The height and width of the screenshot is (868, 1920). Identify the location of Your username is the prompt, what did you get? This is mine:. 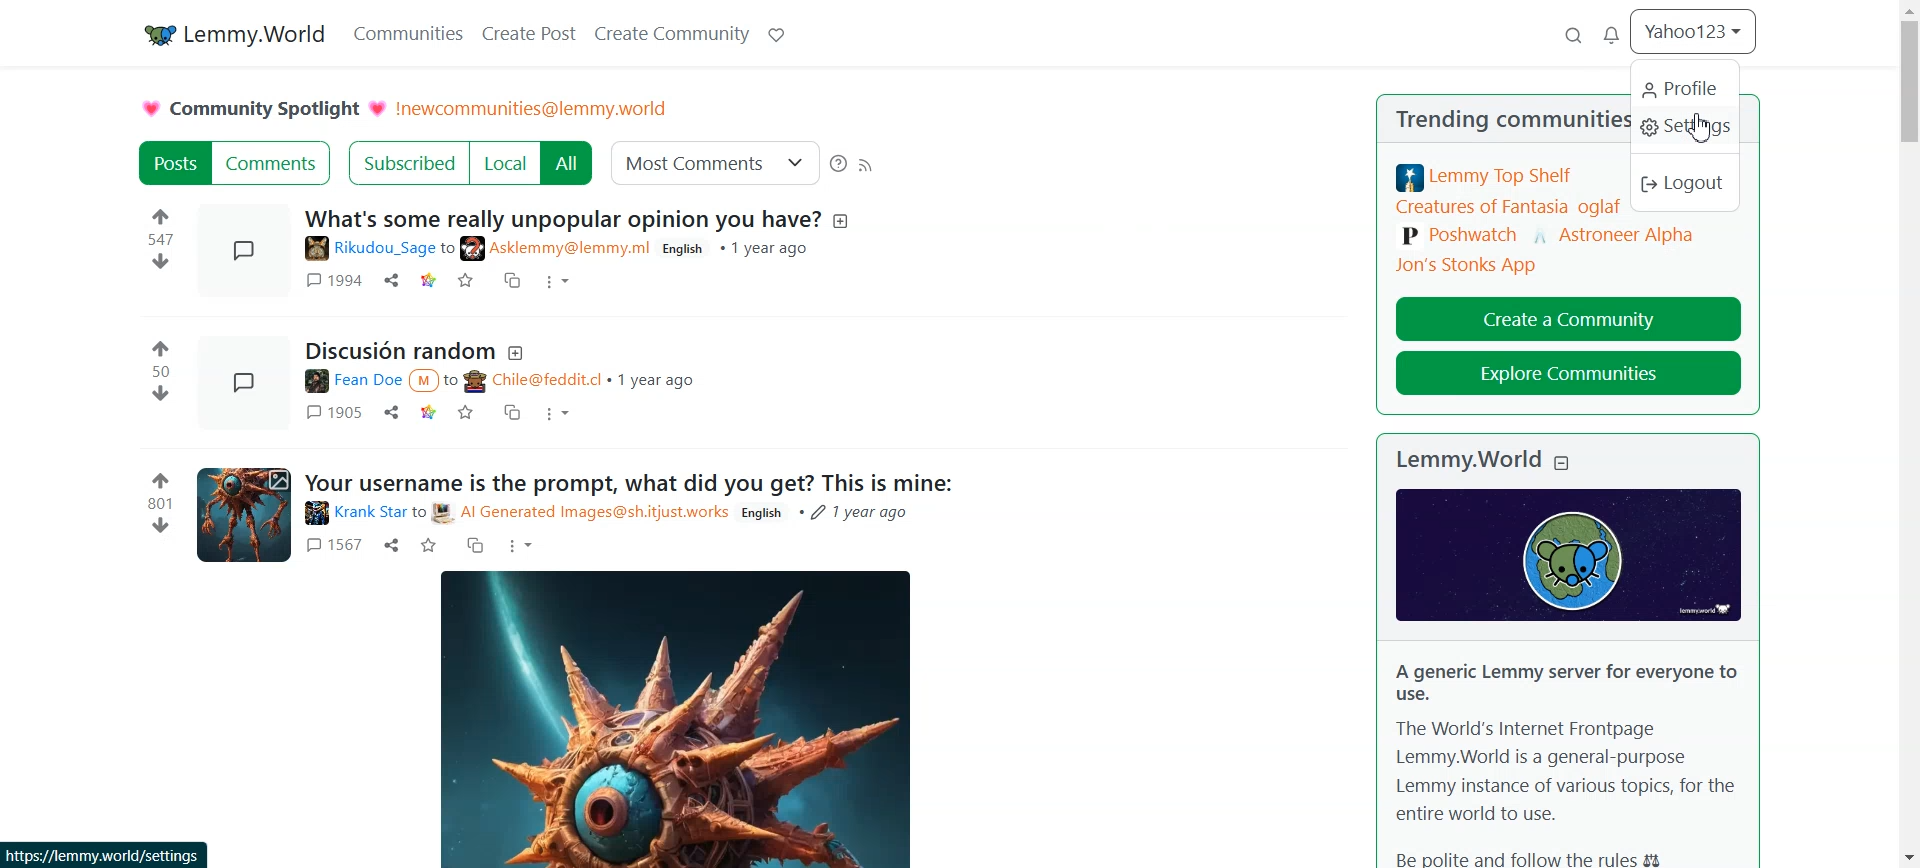
(629, 482).